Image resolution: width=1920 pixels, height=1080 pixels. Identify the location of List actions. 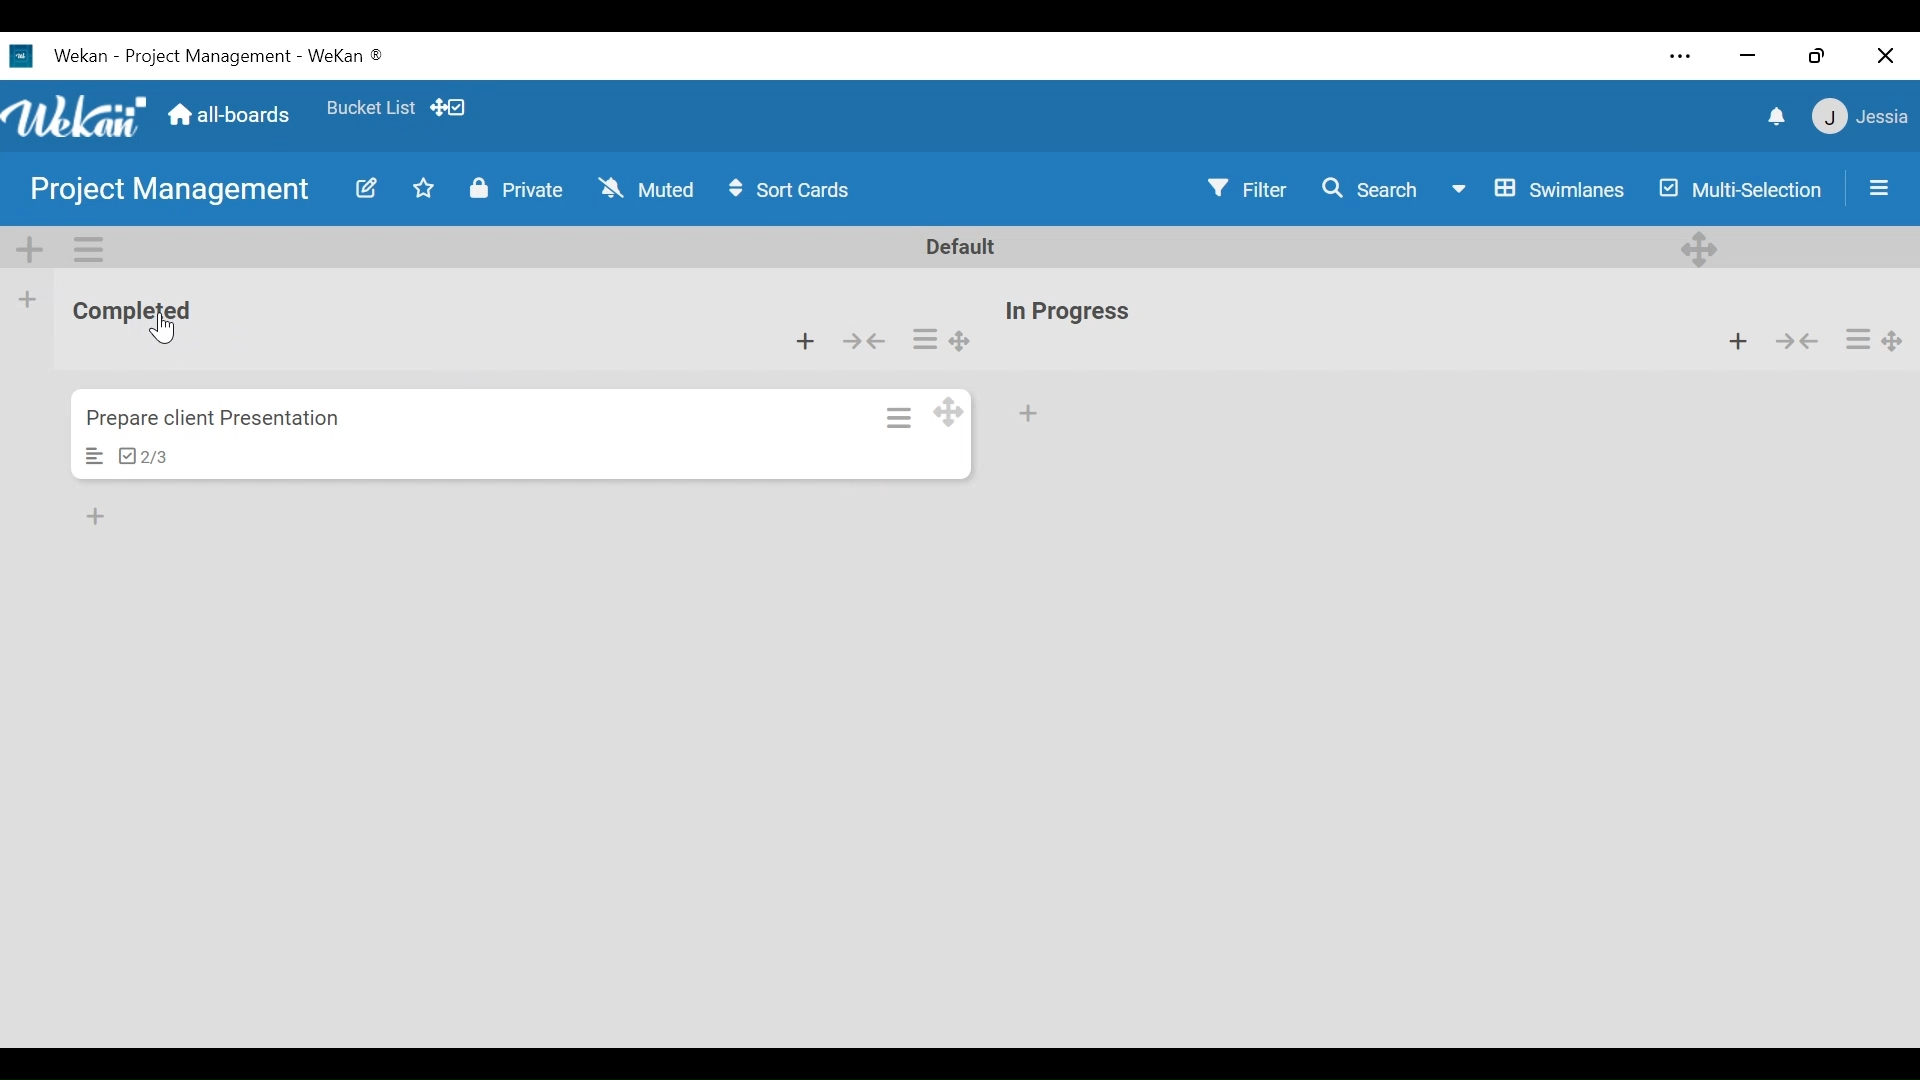
(88, 248).